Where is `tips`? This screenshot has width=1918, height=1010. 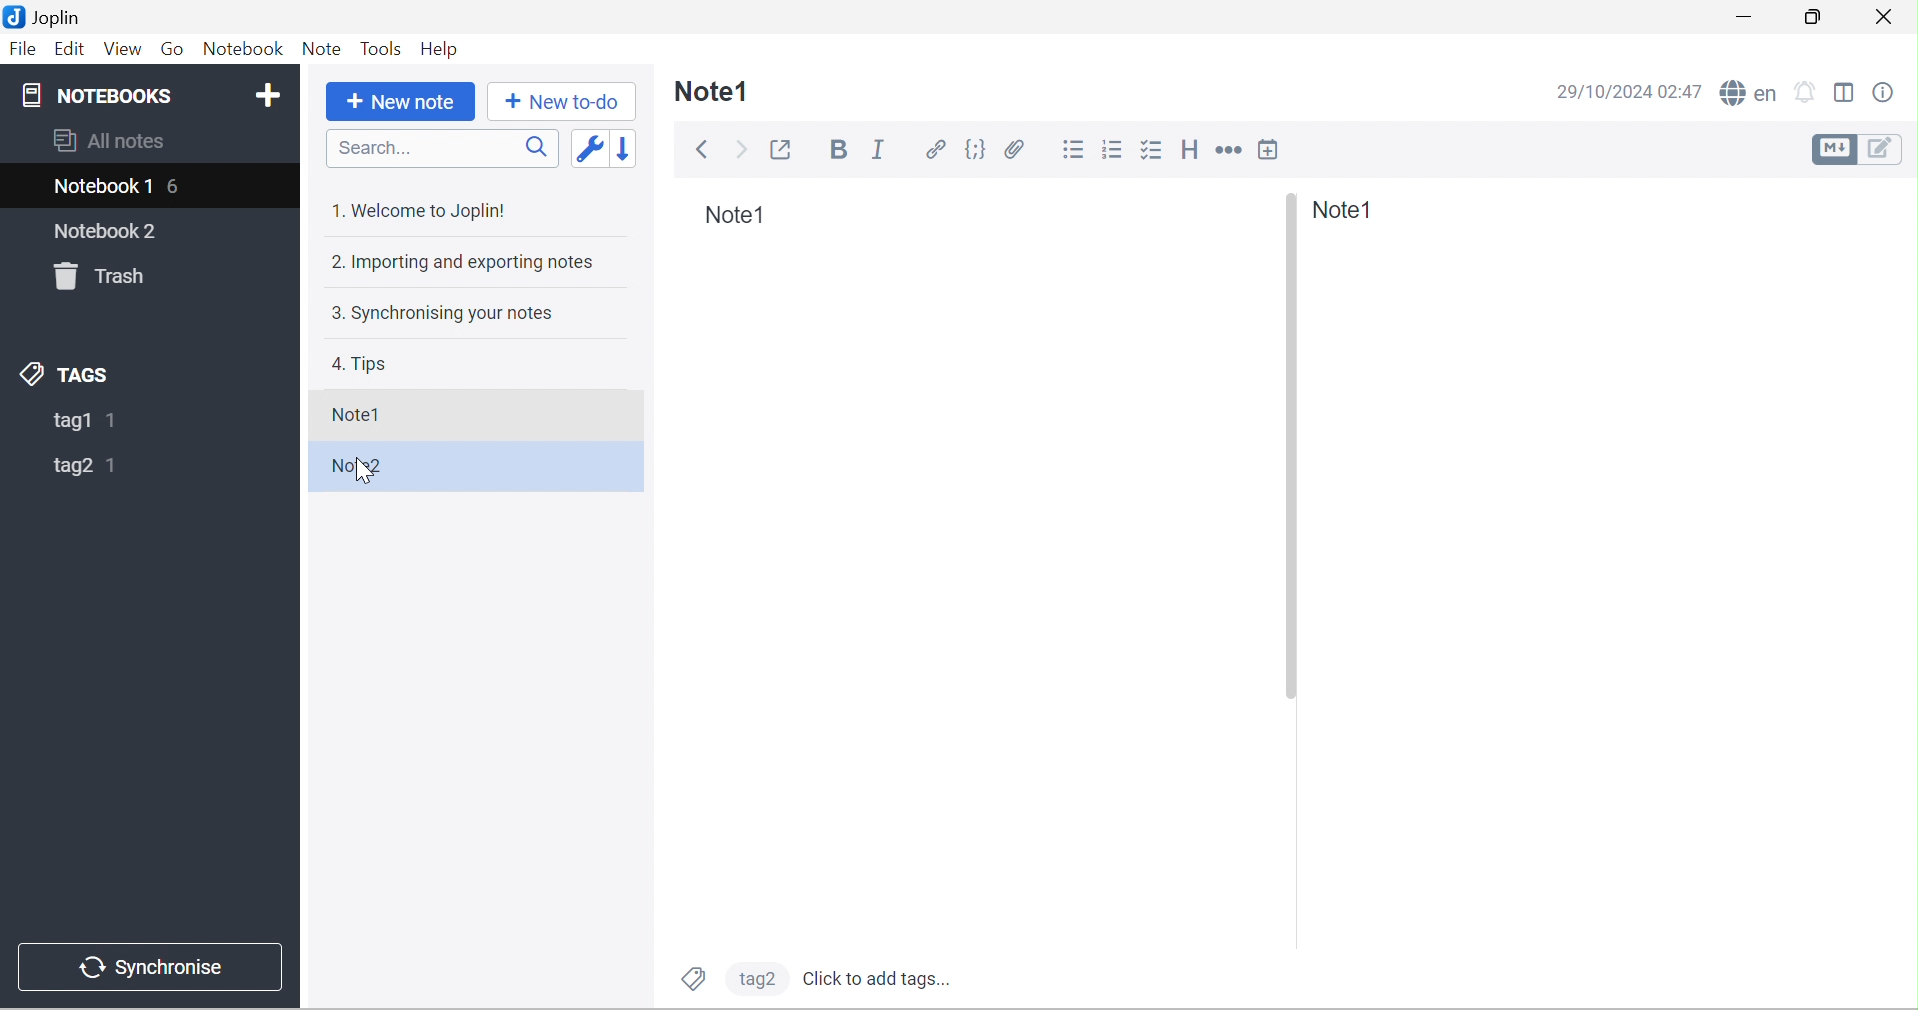 tips is located at coordinates (363, 365).